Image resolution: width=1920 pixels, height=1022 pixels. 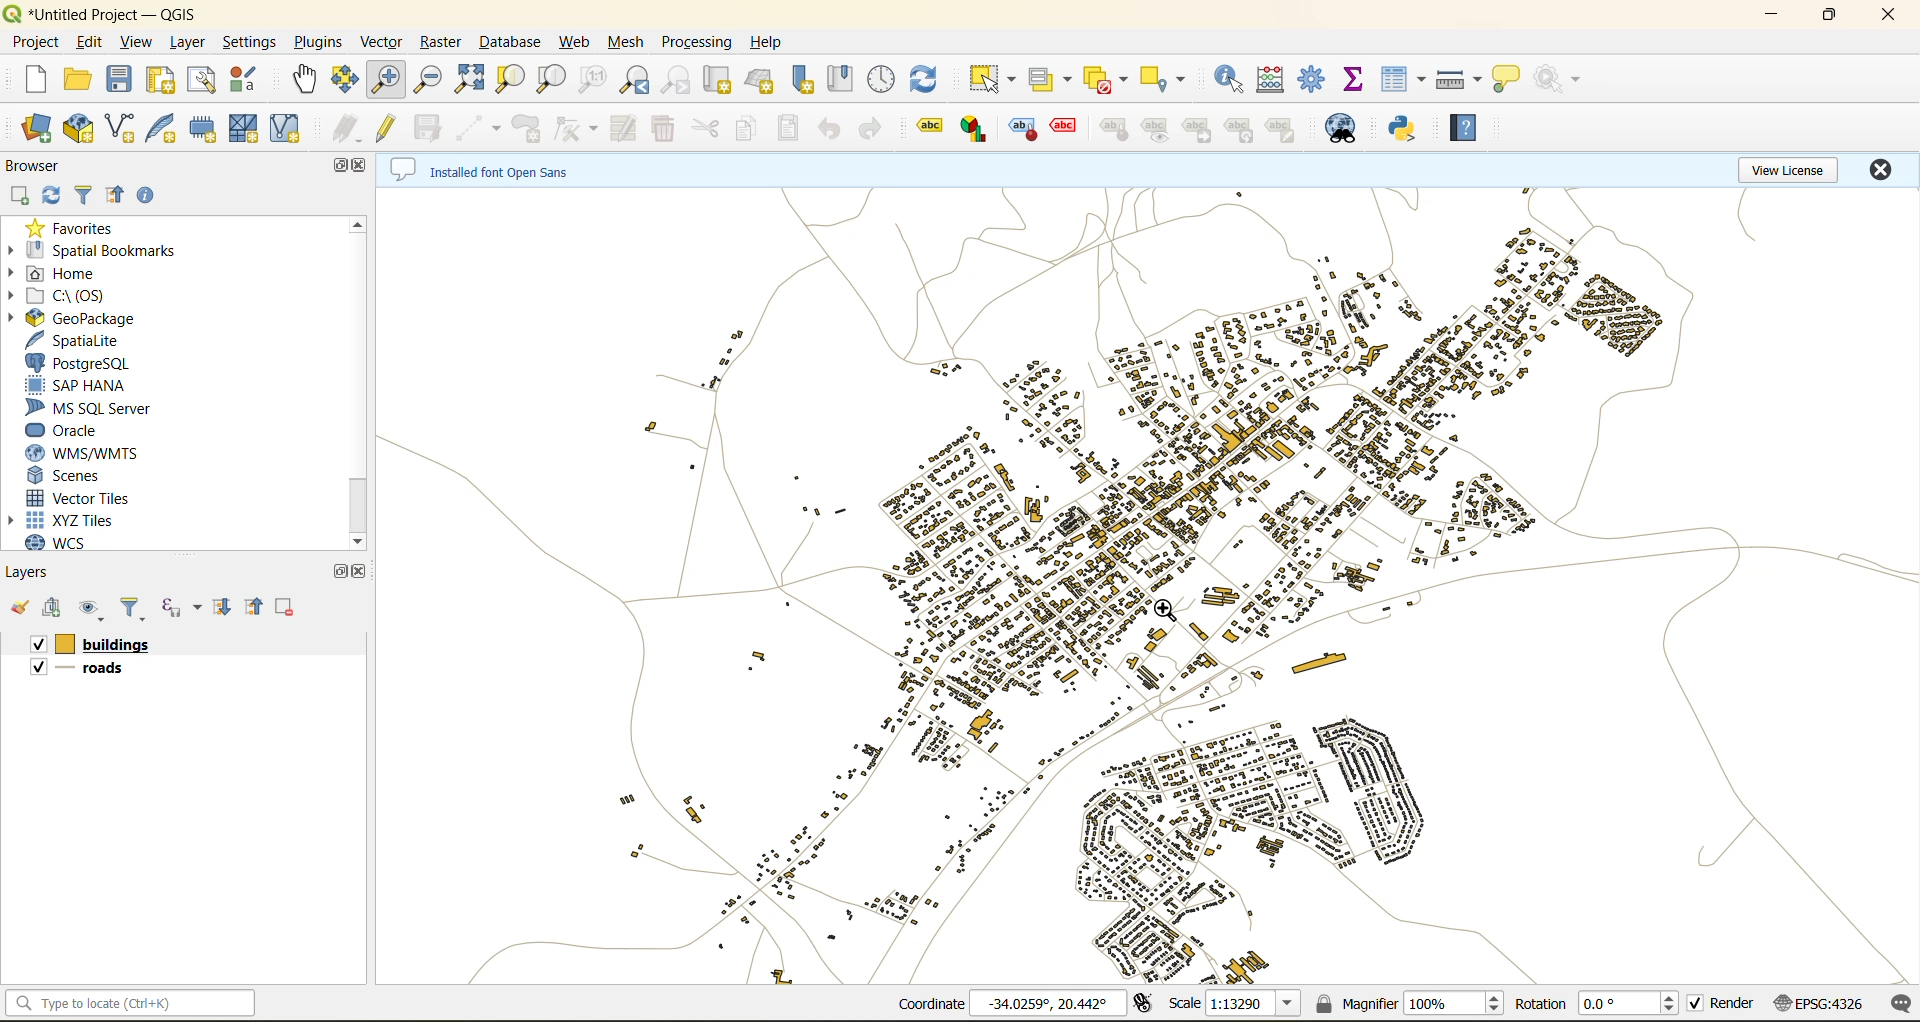 What do you see at coordinates (52, 610) in the screenshot?
I see `add` at bounding box center [52, 610].